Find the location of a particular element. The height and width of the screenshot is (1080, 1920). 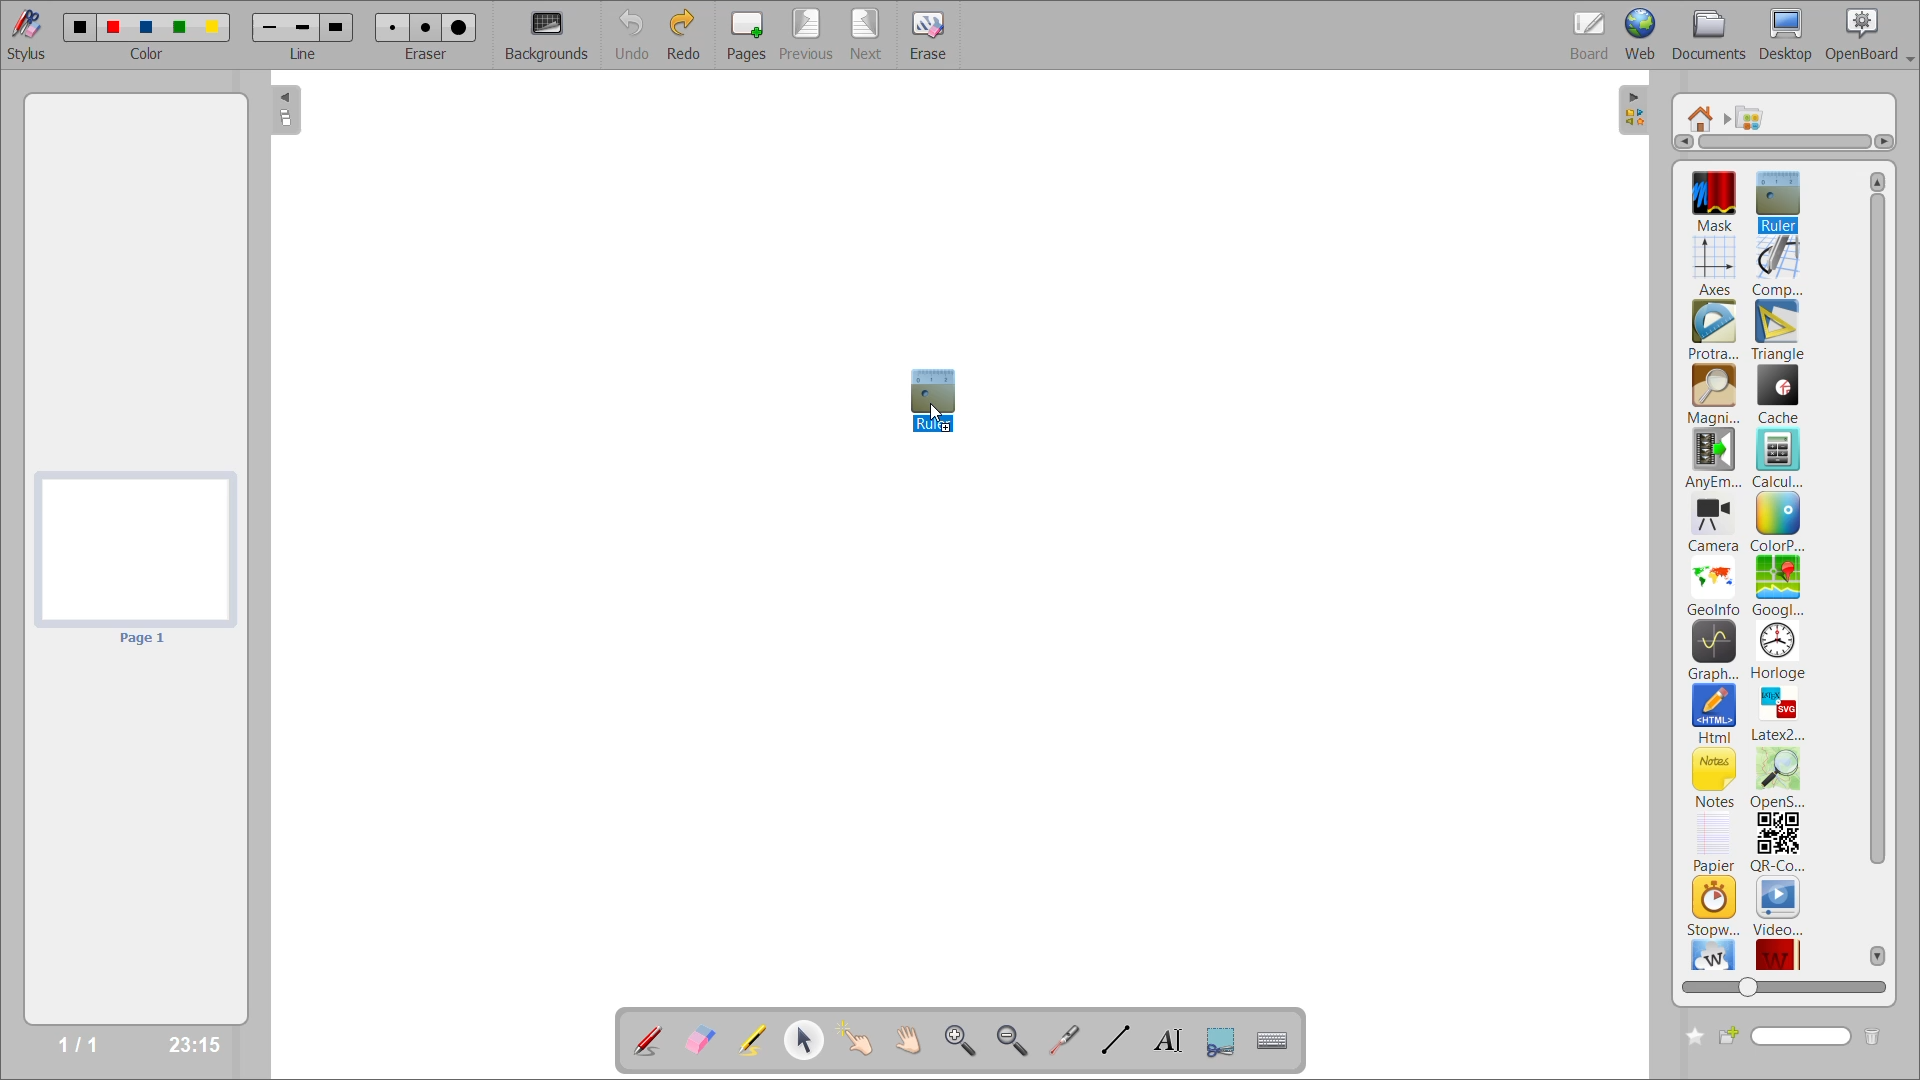

pages is located at coordinates (751, 32).